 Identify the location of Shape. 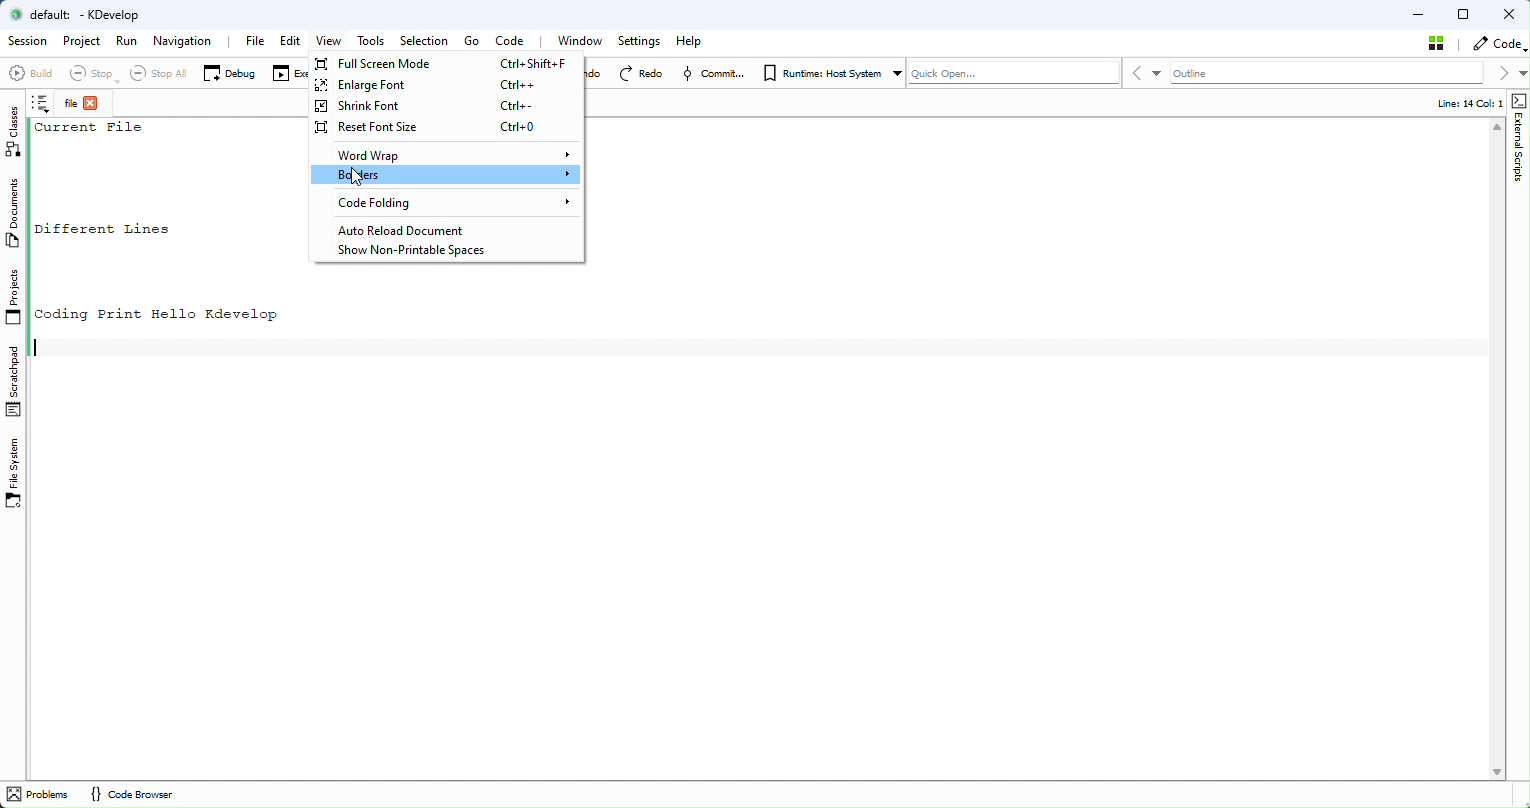
(1517, 143).